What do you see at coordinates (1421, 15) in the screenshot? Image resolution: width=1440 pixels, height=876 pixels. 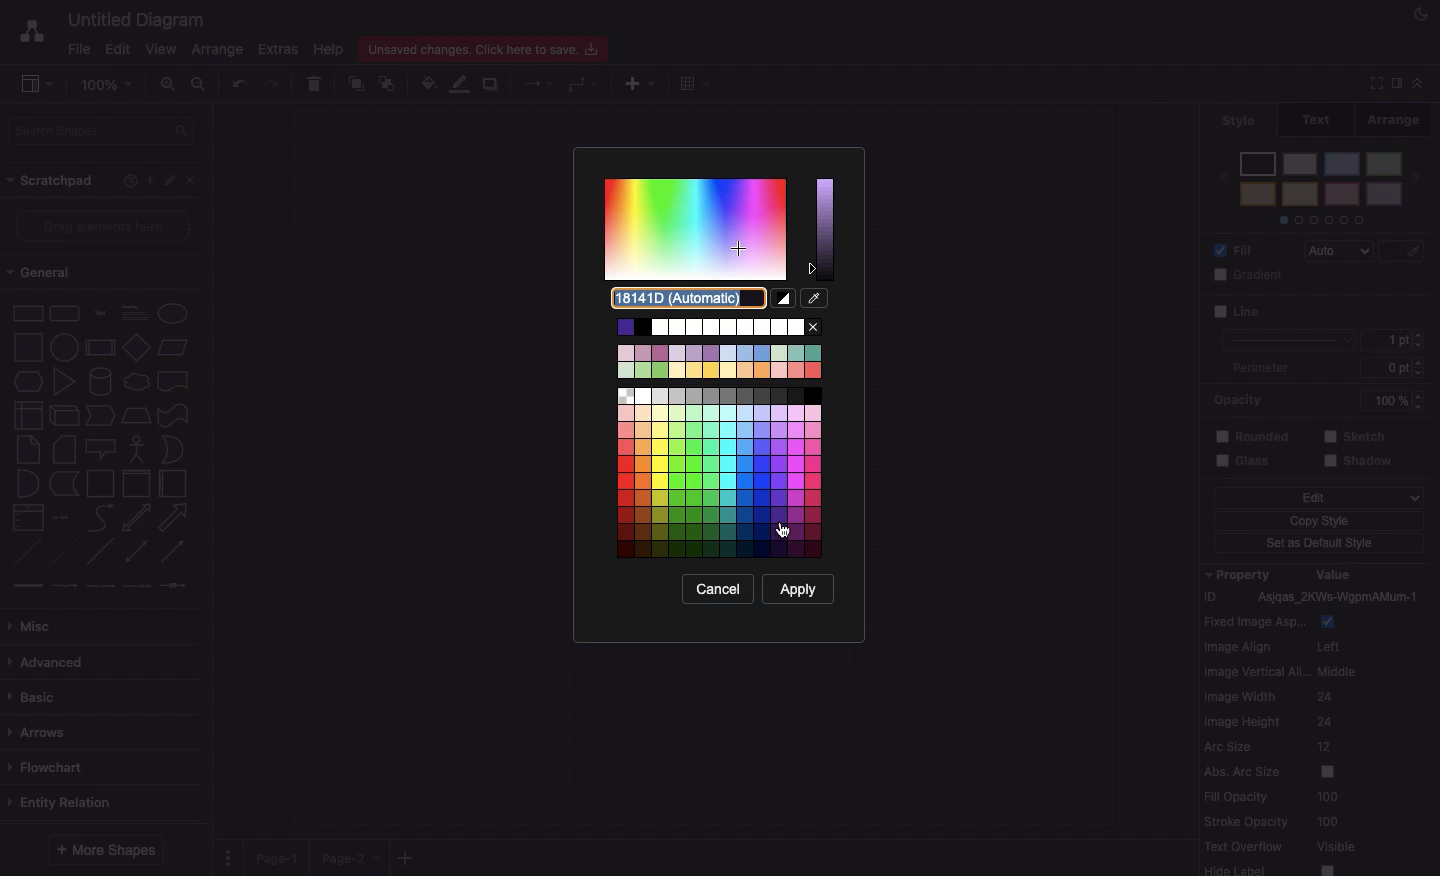 I see `Night mode` at bounding box center [1421, 15].